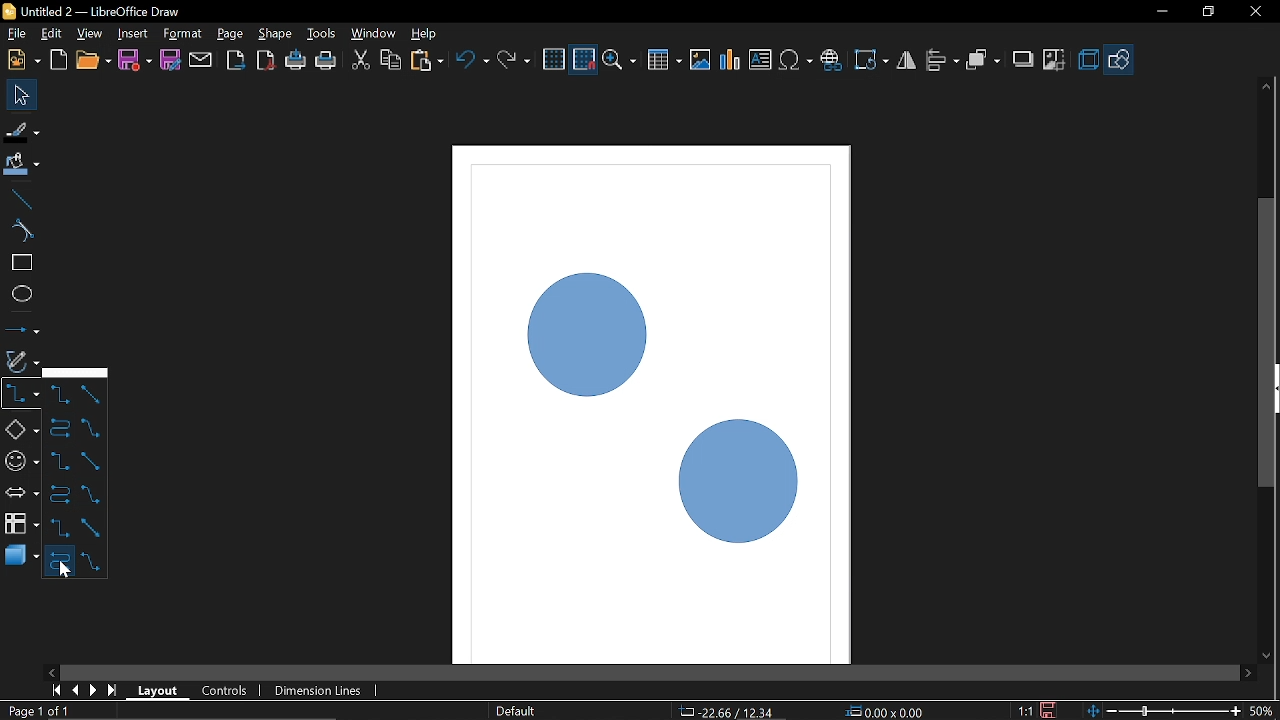  I want to click on Arrow types, so click(78, 479).